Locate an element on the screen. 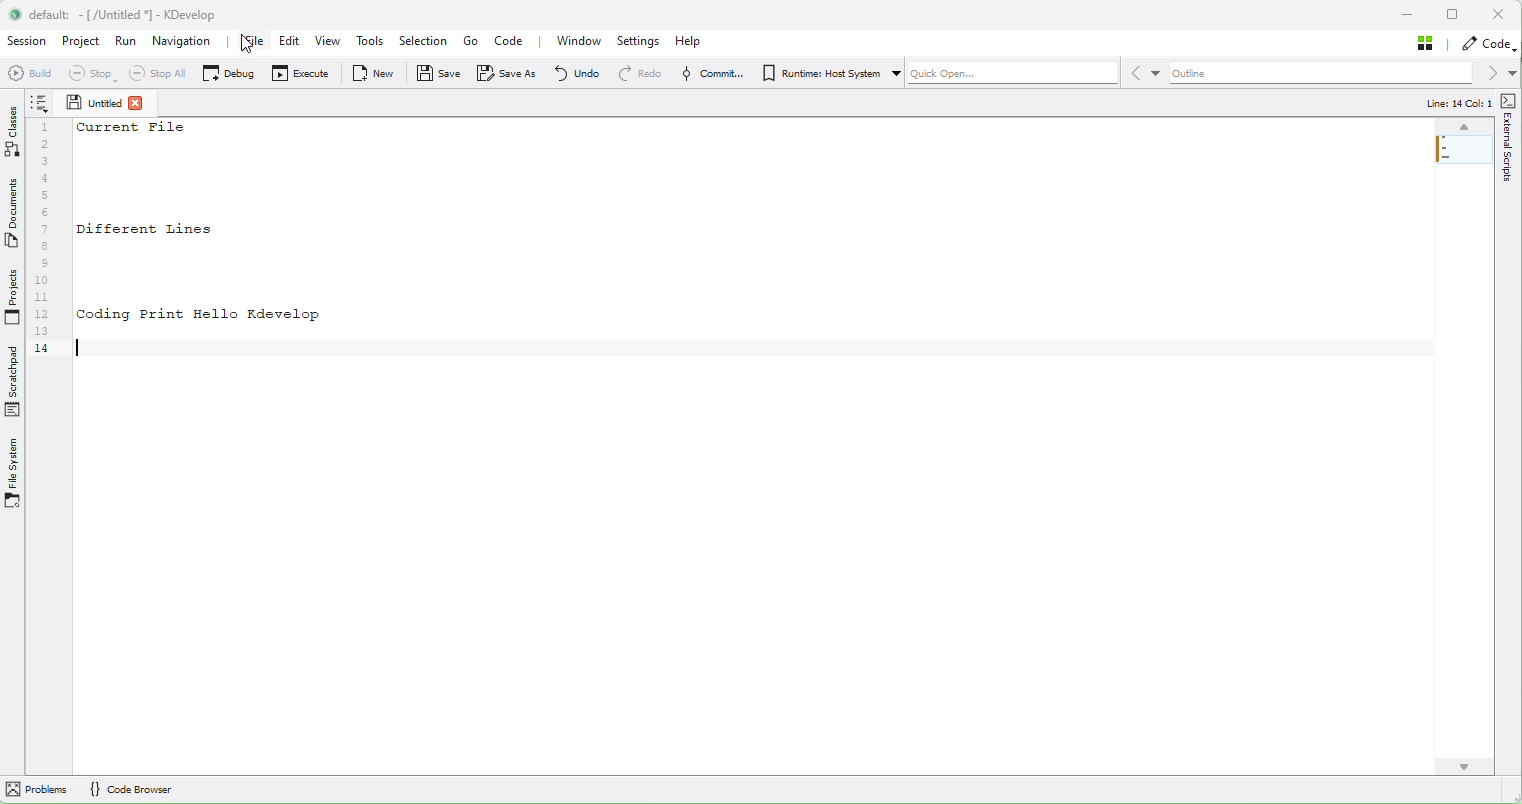 The image size is (1522, 804). redo is located at coordinates (636, 75).